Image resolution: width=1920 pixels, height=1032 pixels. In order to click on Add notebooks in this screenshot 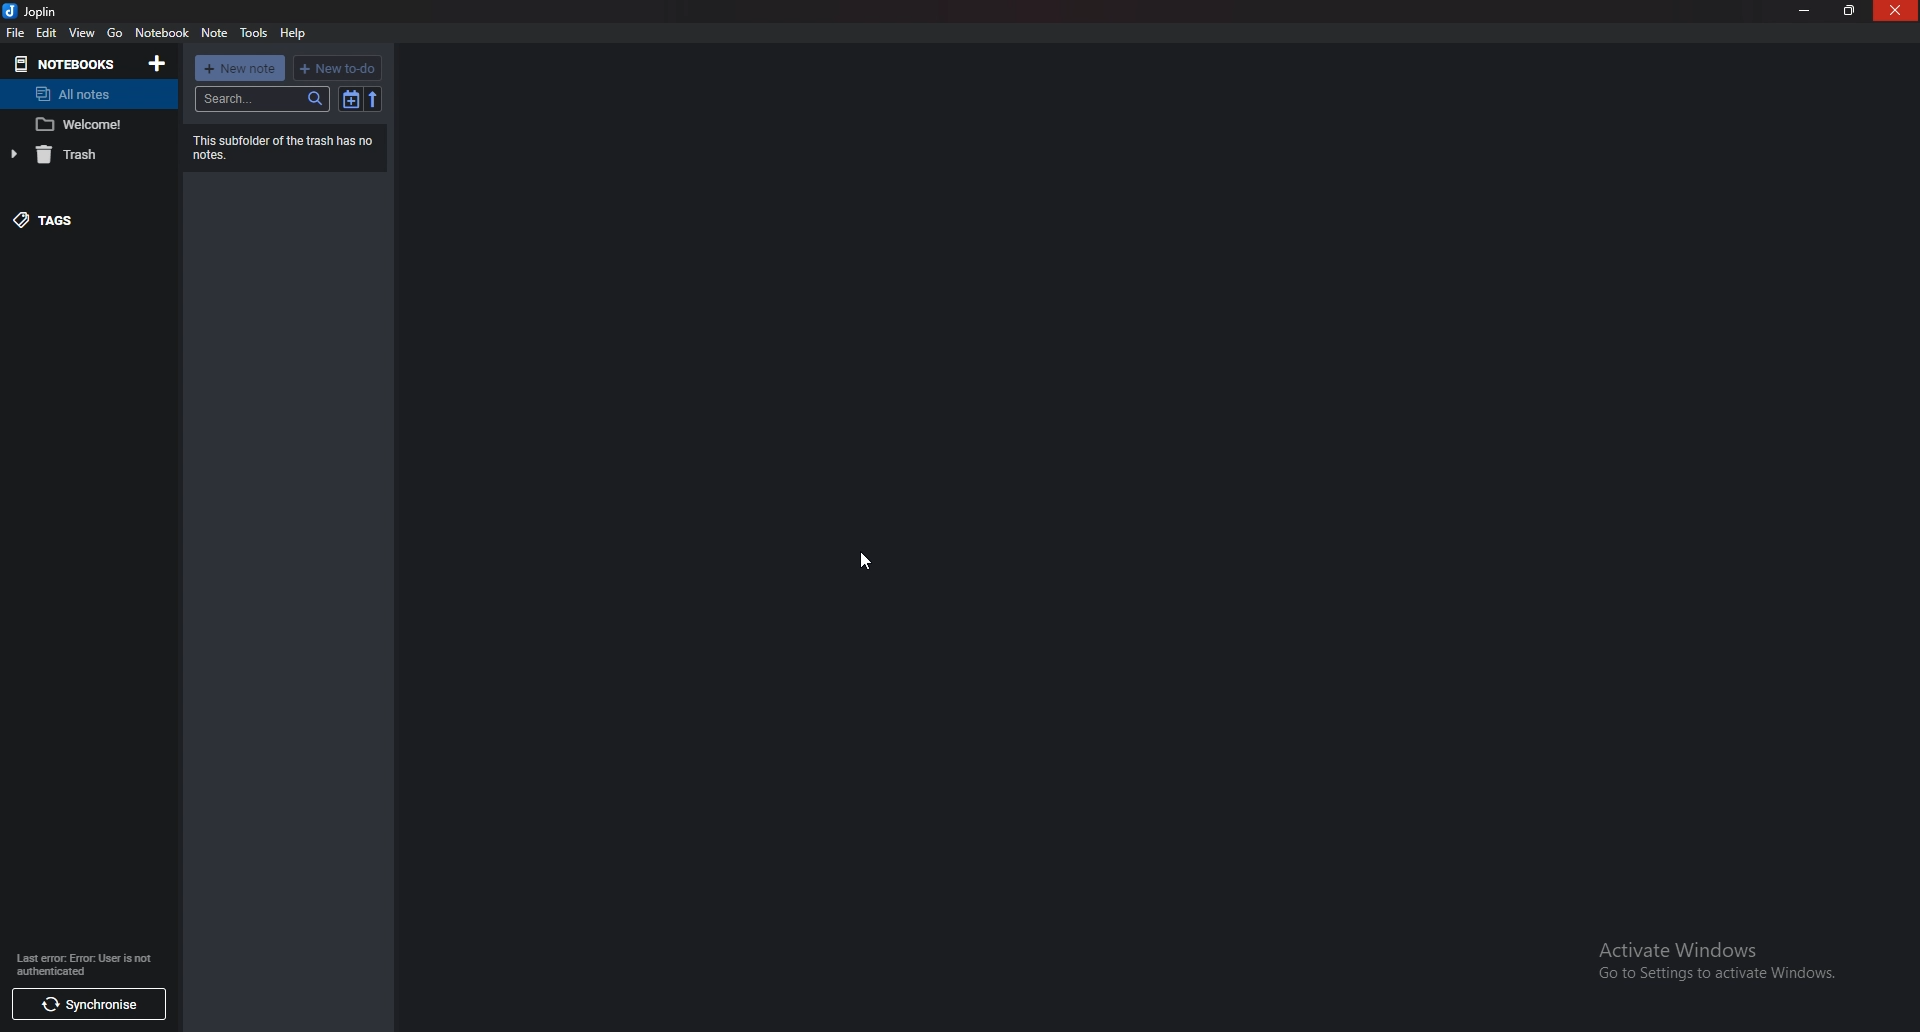, I will do `click(157, 63)`.